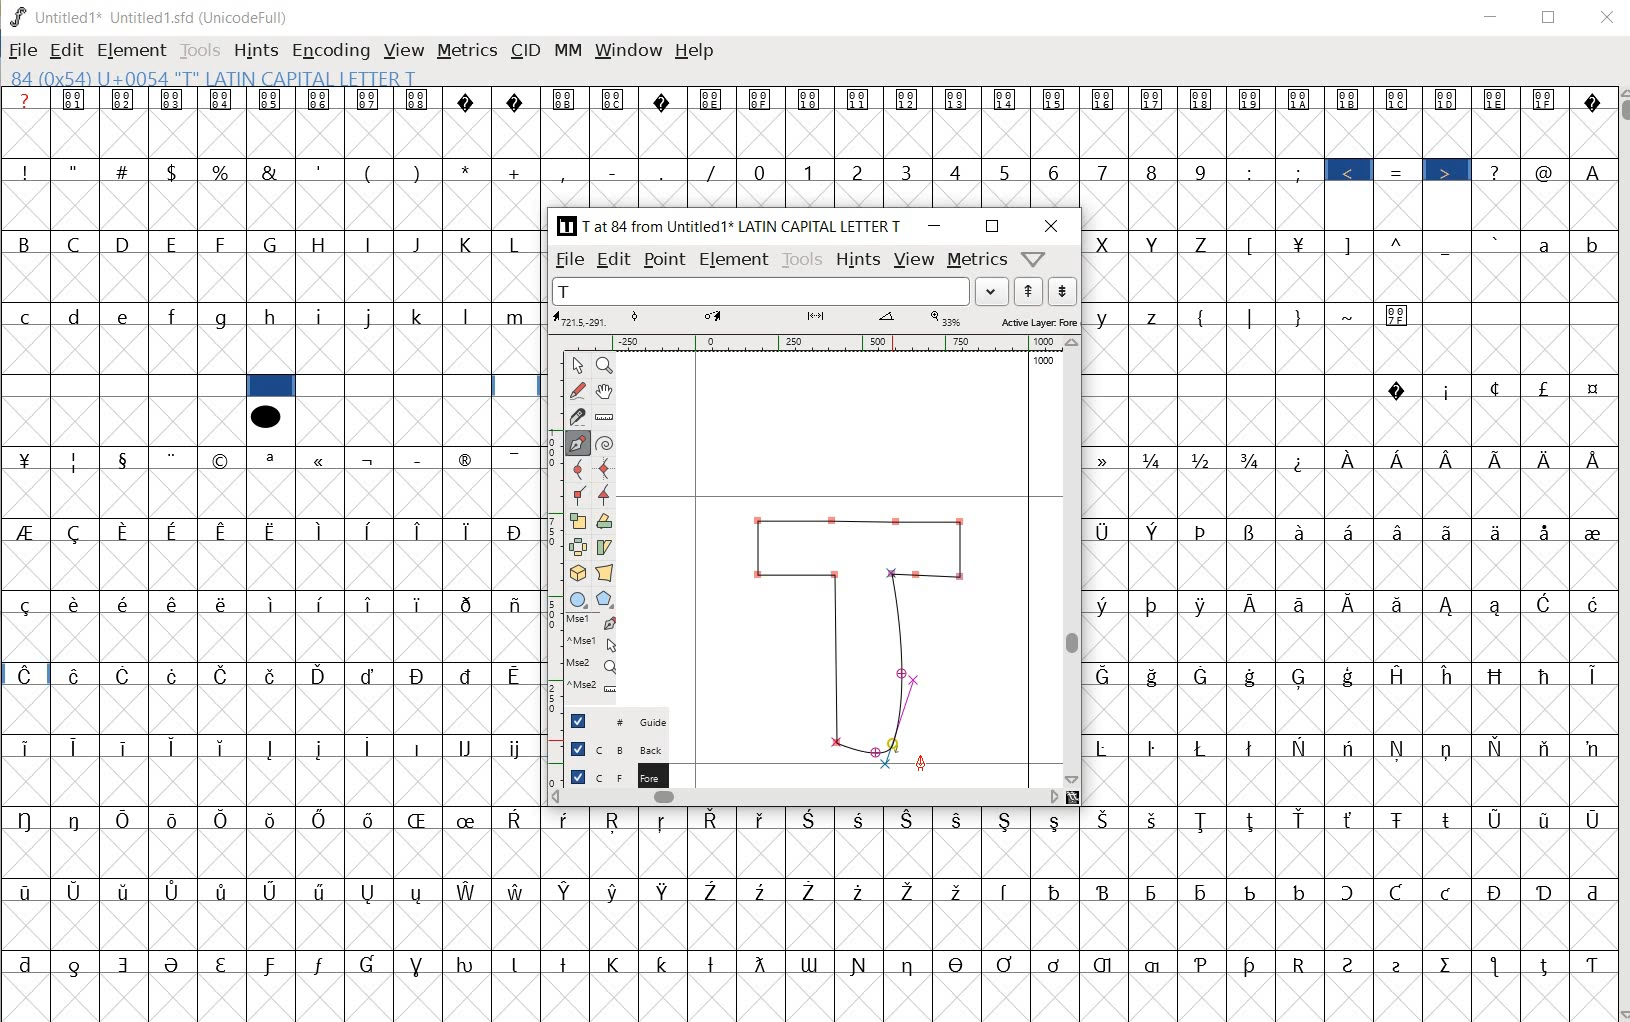  Describe the element at coordinates (810, 343) in the screenshot. I see `ruler` at that location.